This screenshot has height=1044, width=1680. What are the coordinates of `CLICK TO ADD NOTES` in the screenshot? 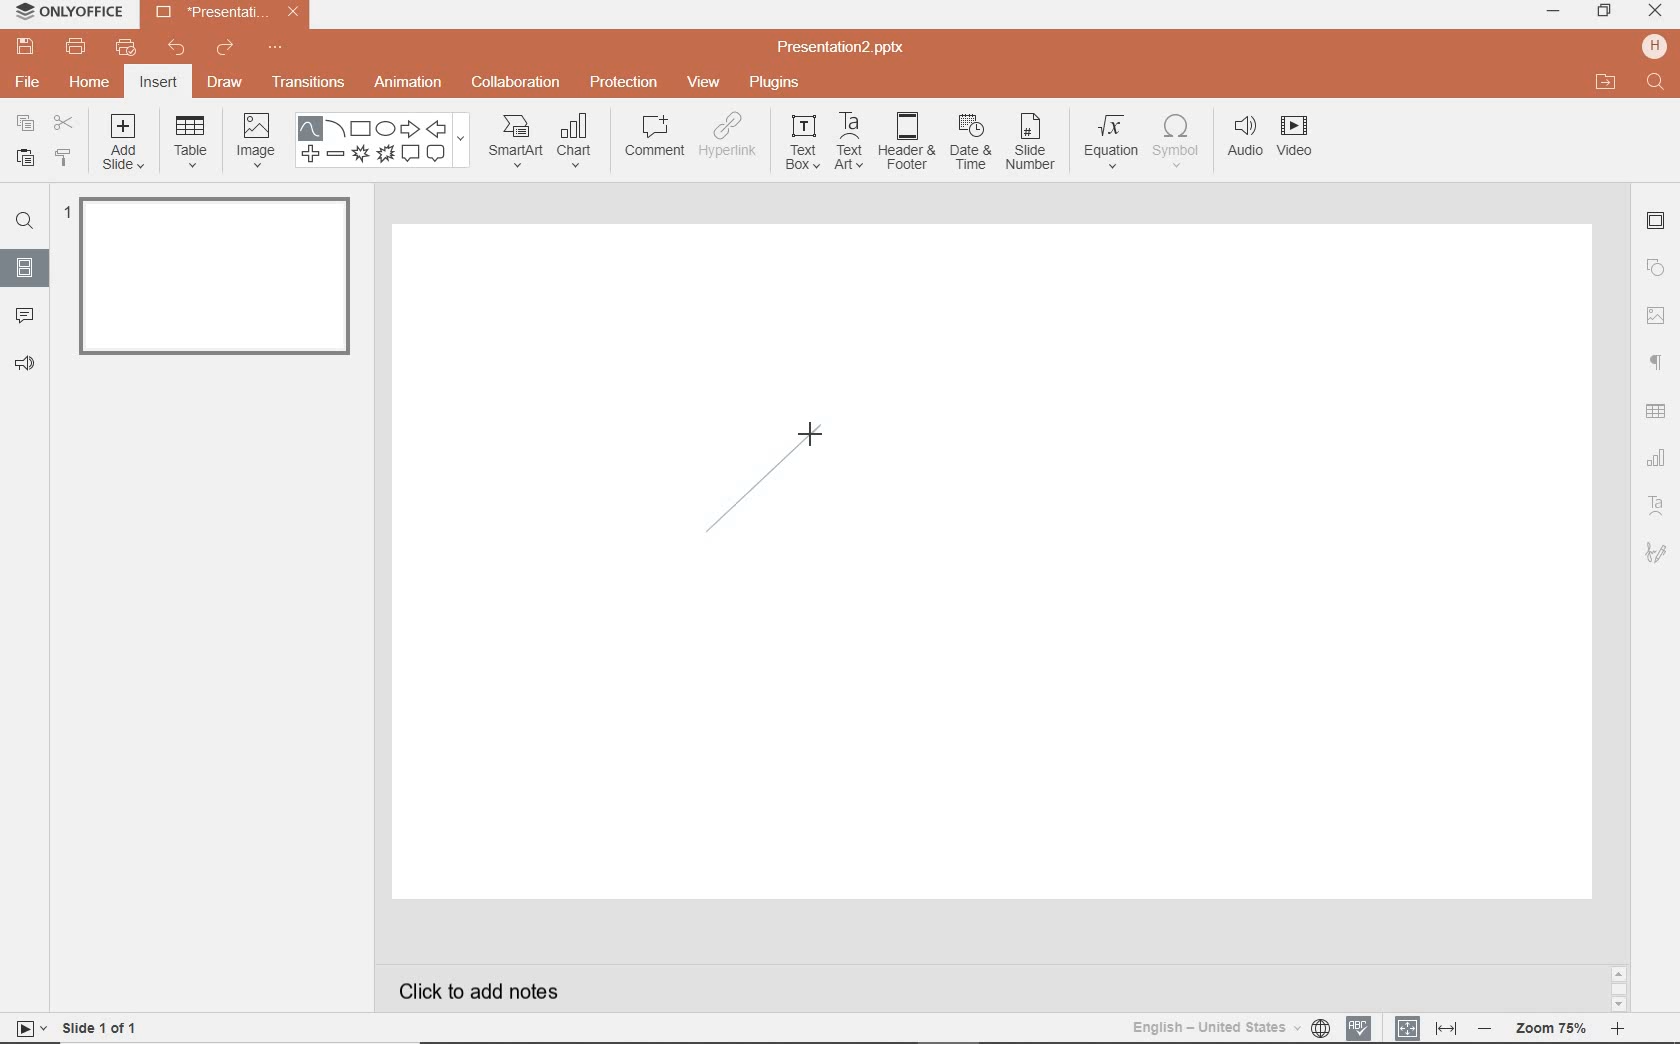 It's located at (485, 991).